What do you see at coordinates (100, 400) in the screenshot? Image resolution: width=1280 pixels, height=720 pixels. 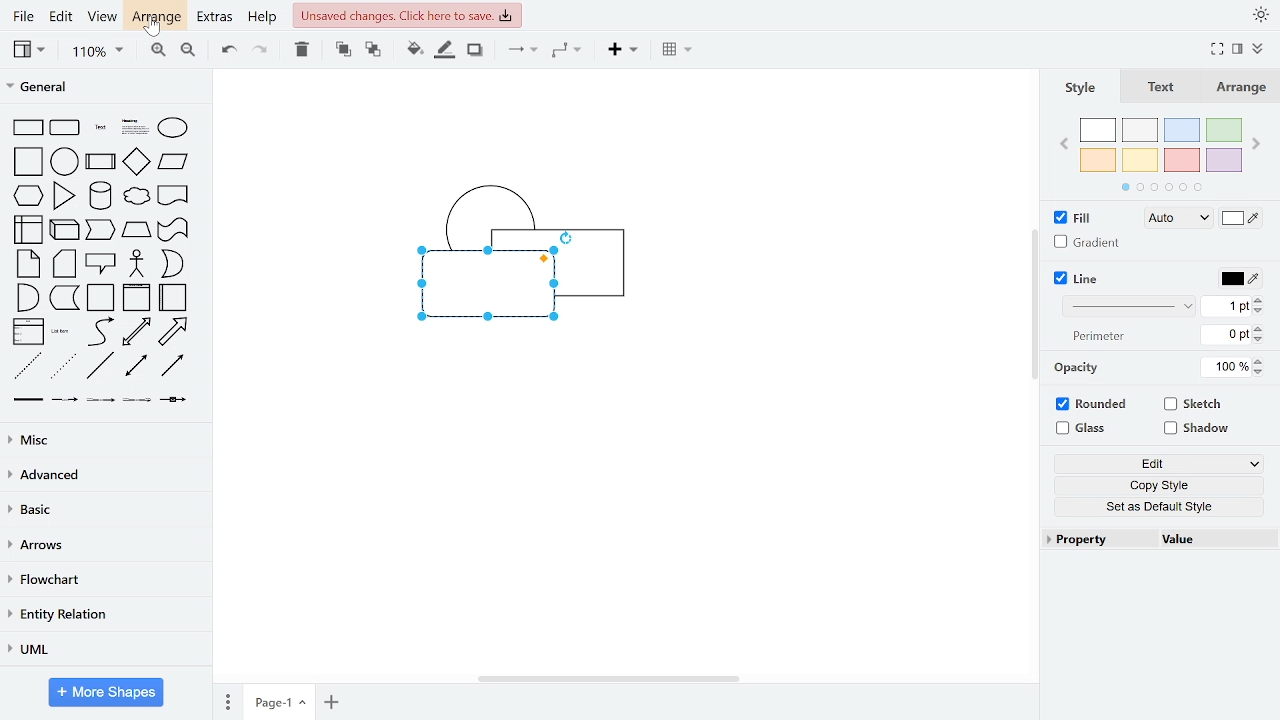 I see `connector with 2 label` at bounding box center [100, 400].